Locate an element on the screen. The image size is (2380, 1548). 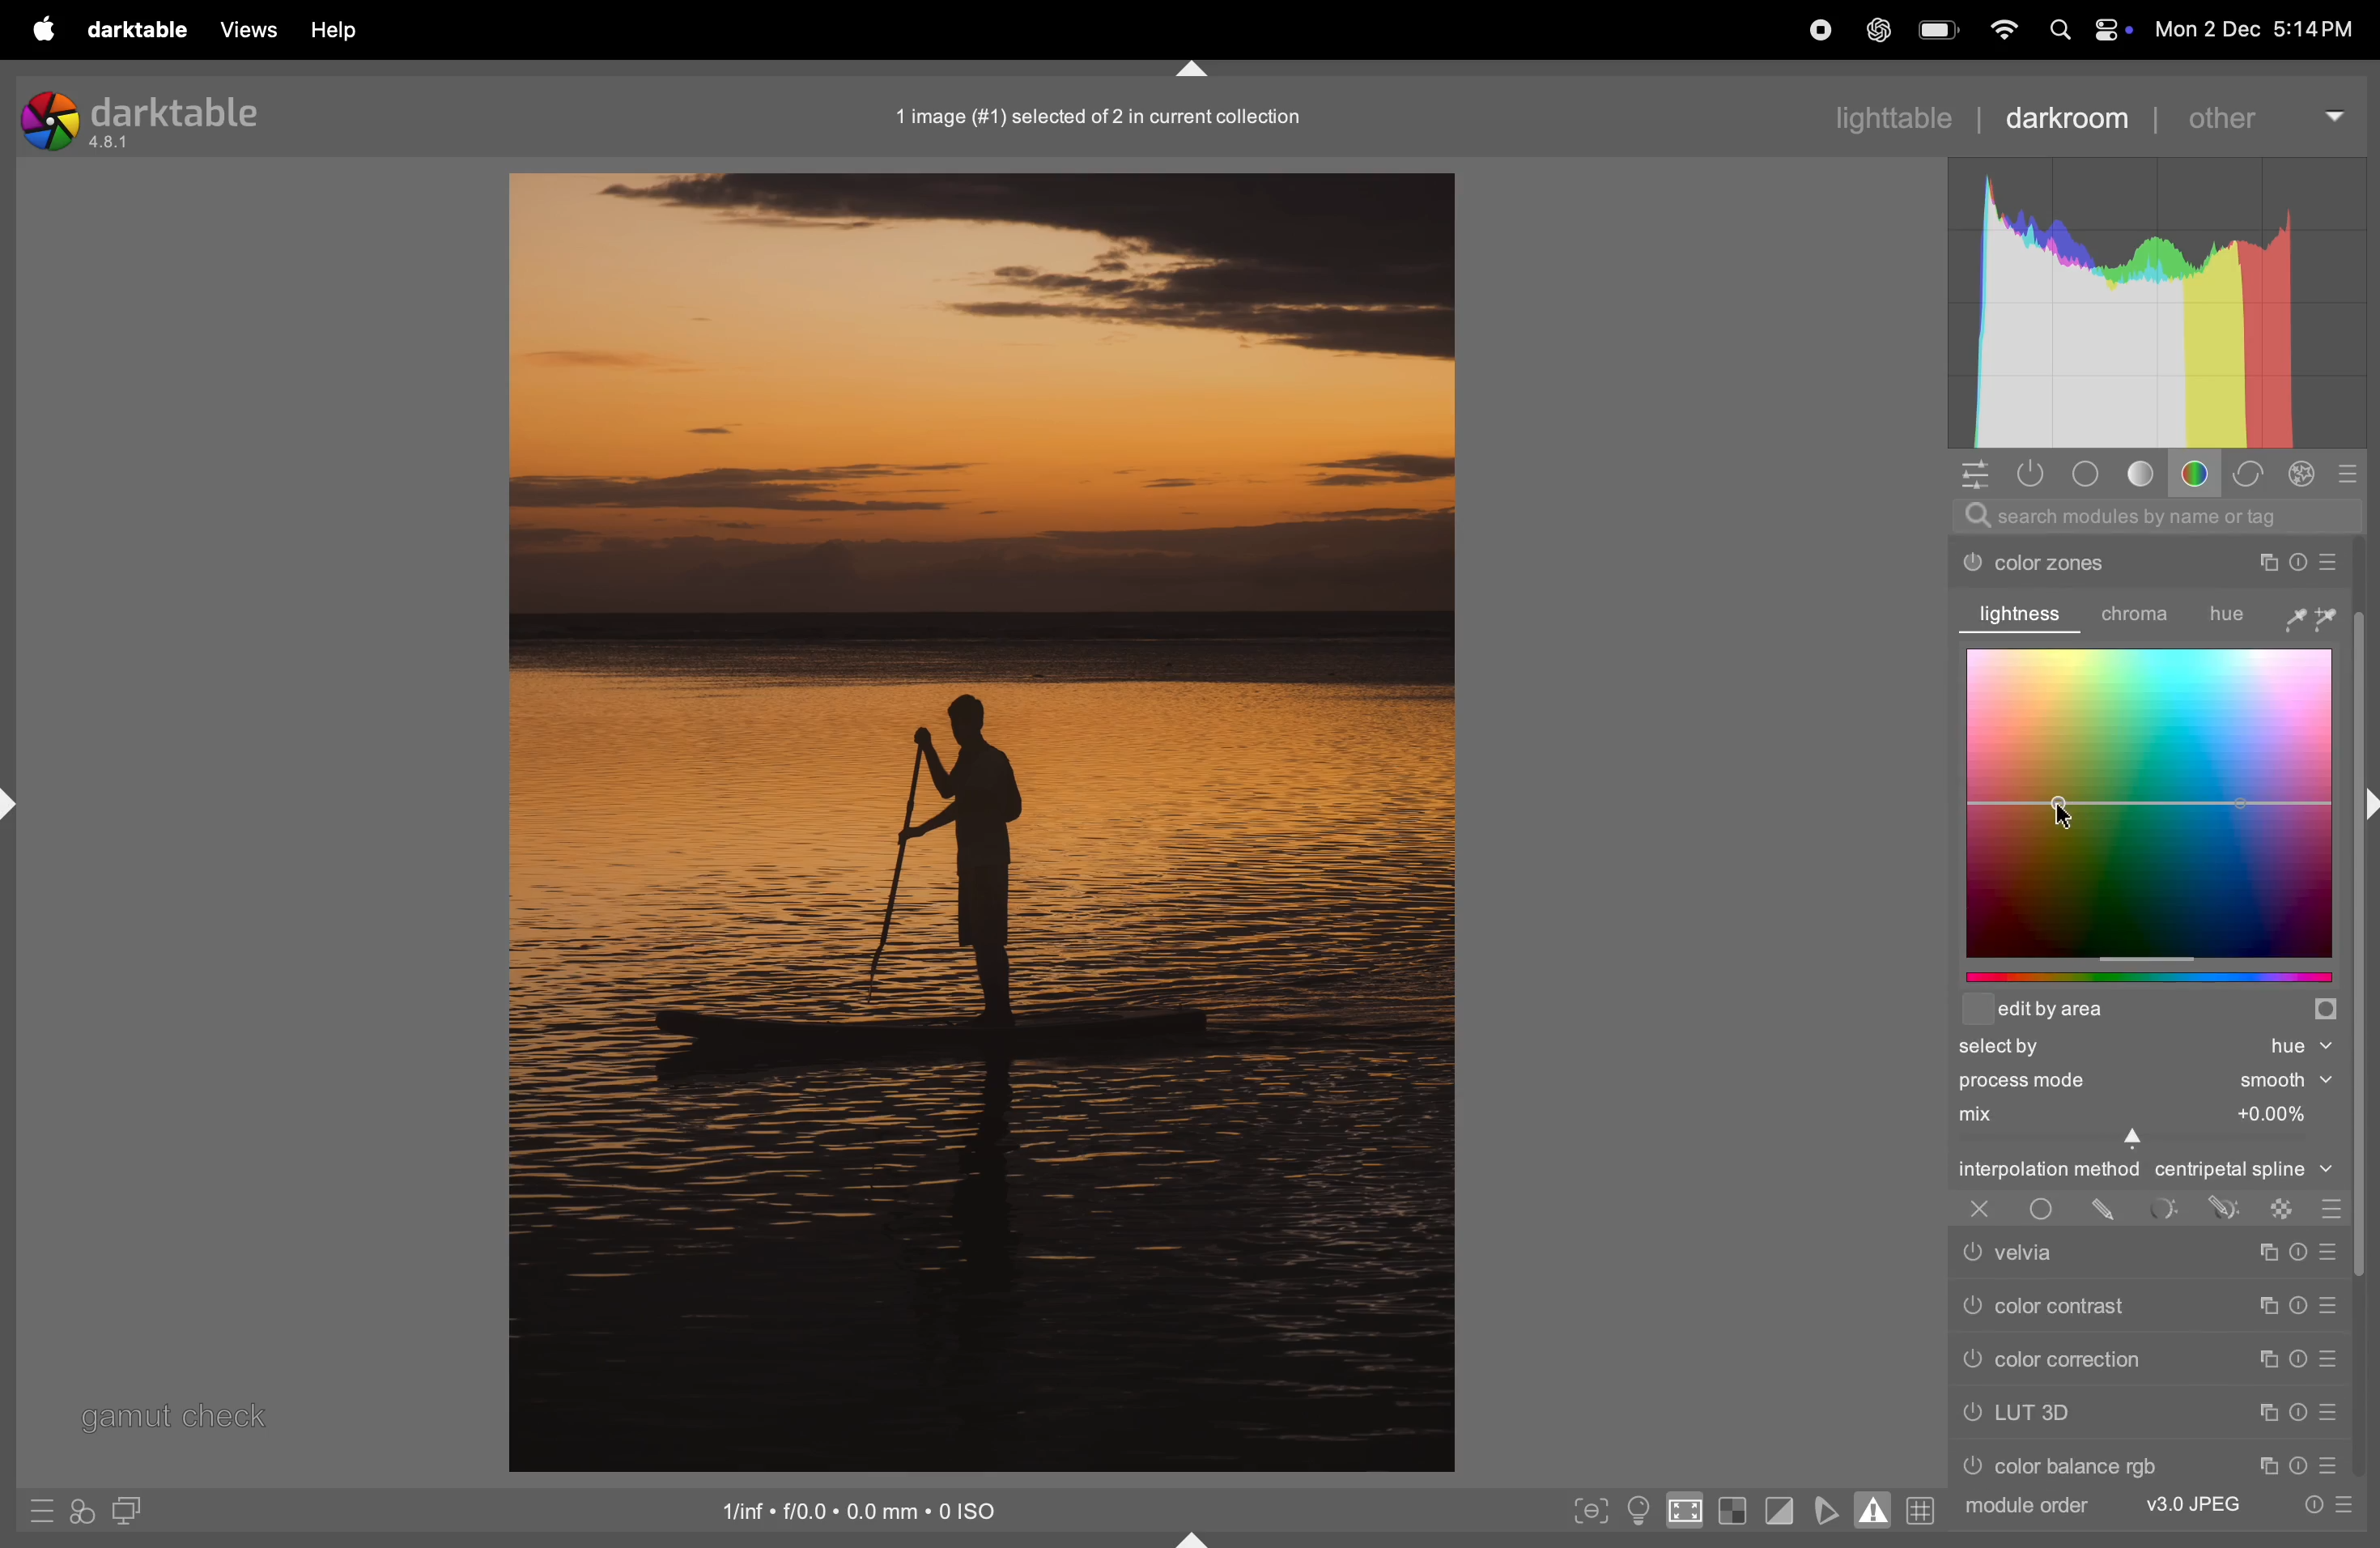
lightness is located at coordinates (2025, 613).